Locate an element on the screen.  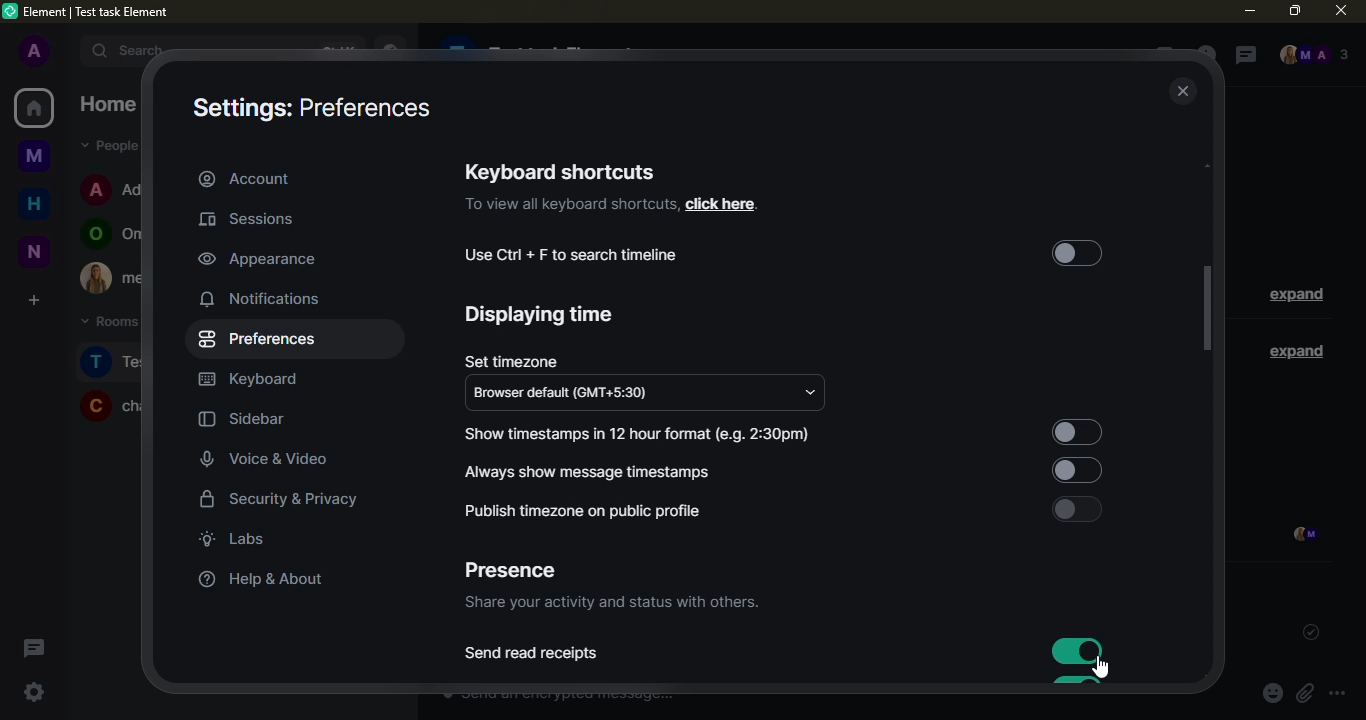
quick settings is located at coordinates (34, 692).